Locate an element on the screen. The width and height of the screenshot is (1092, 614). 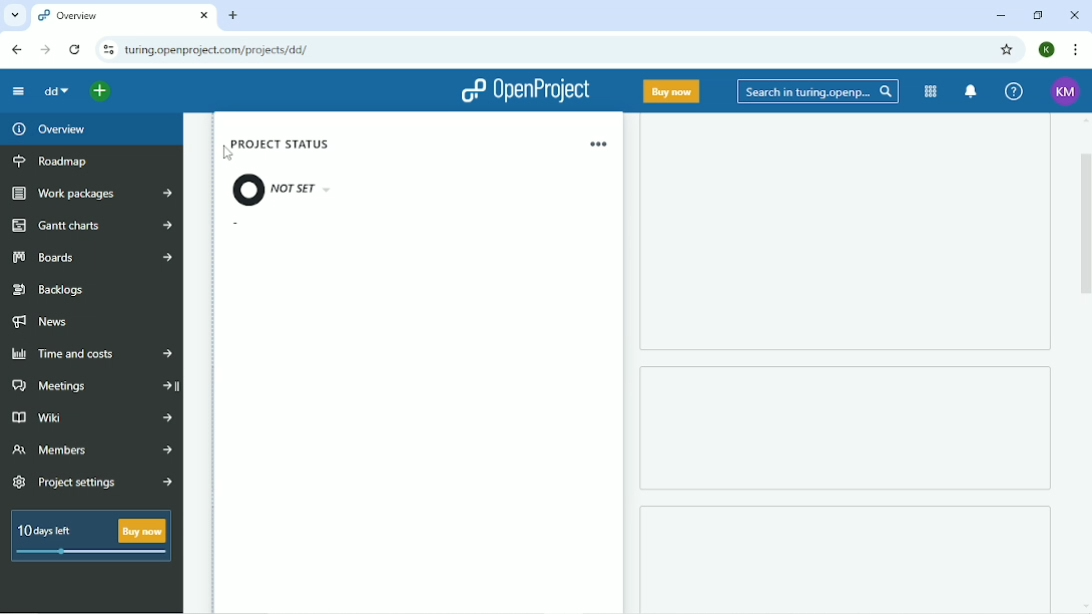
Restore down is located at coordinates (1037, 15).